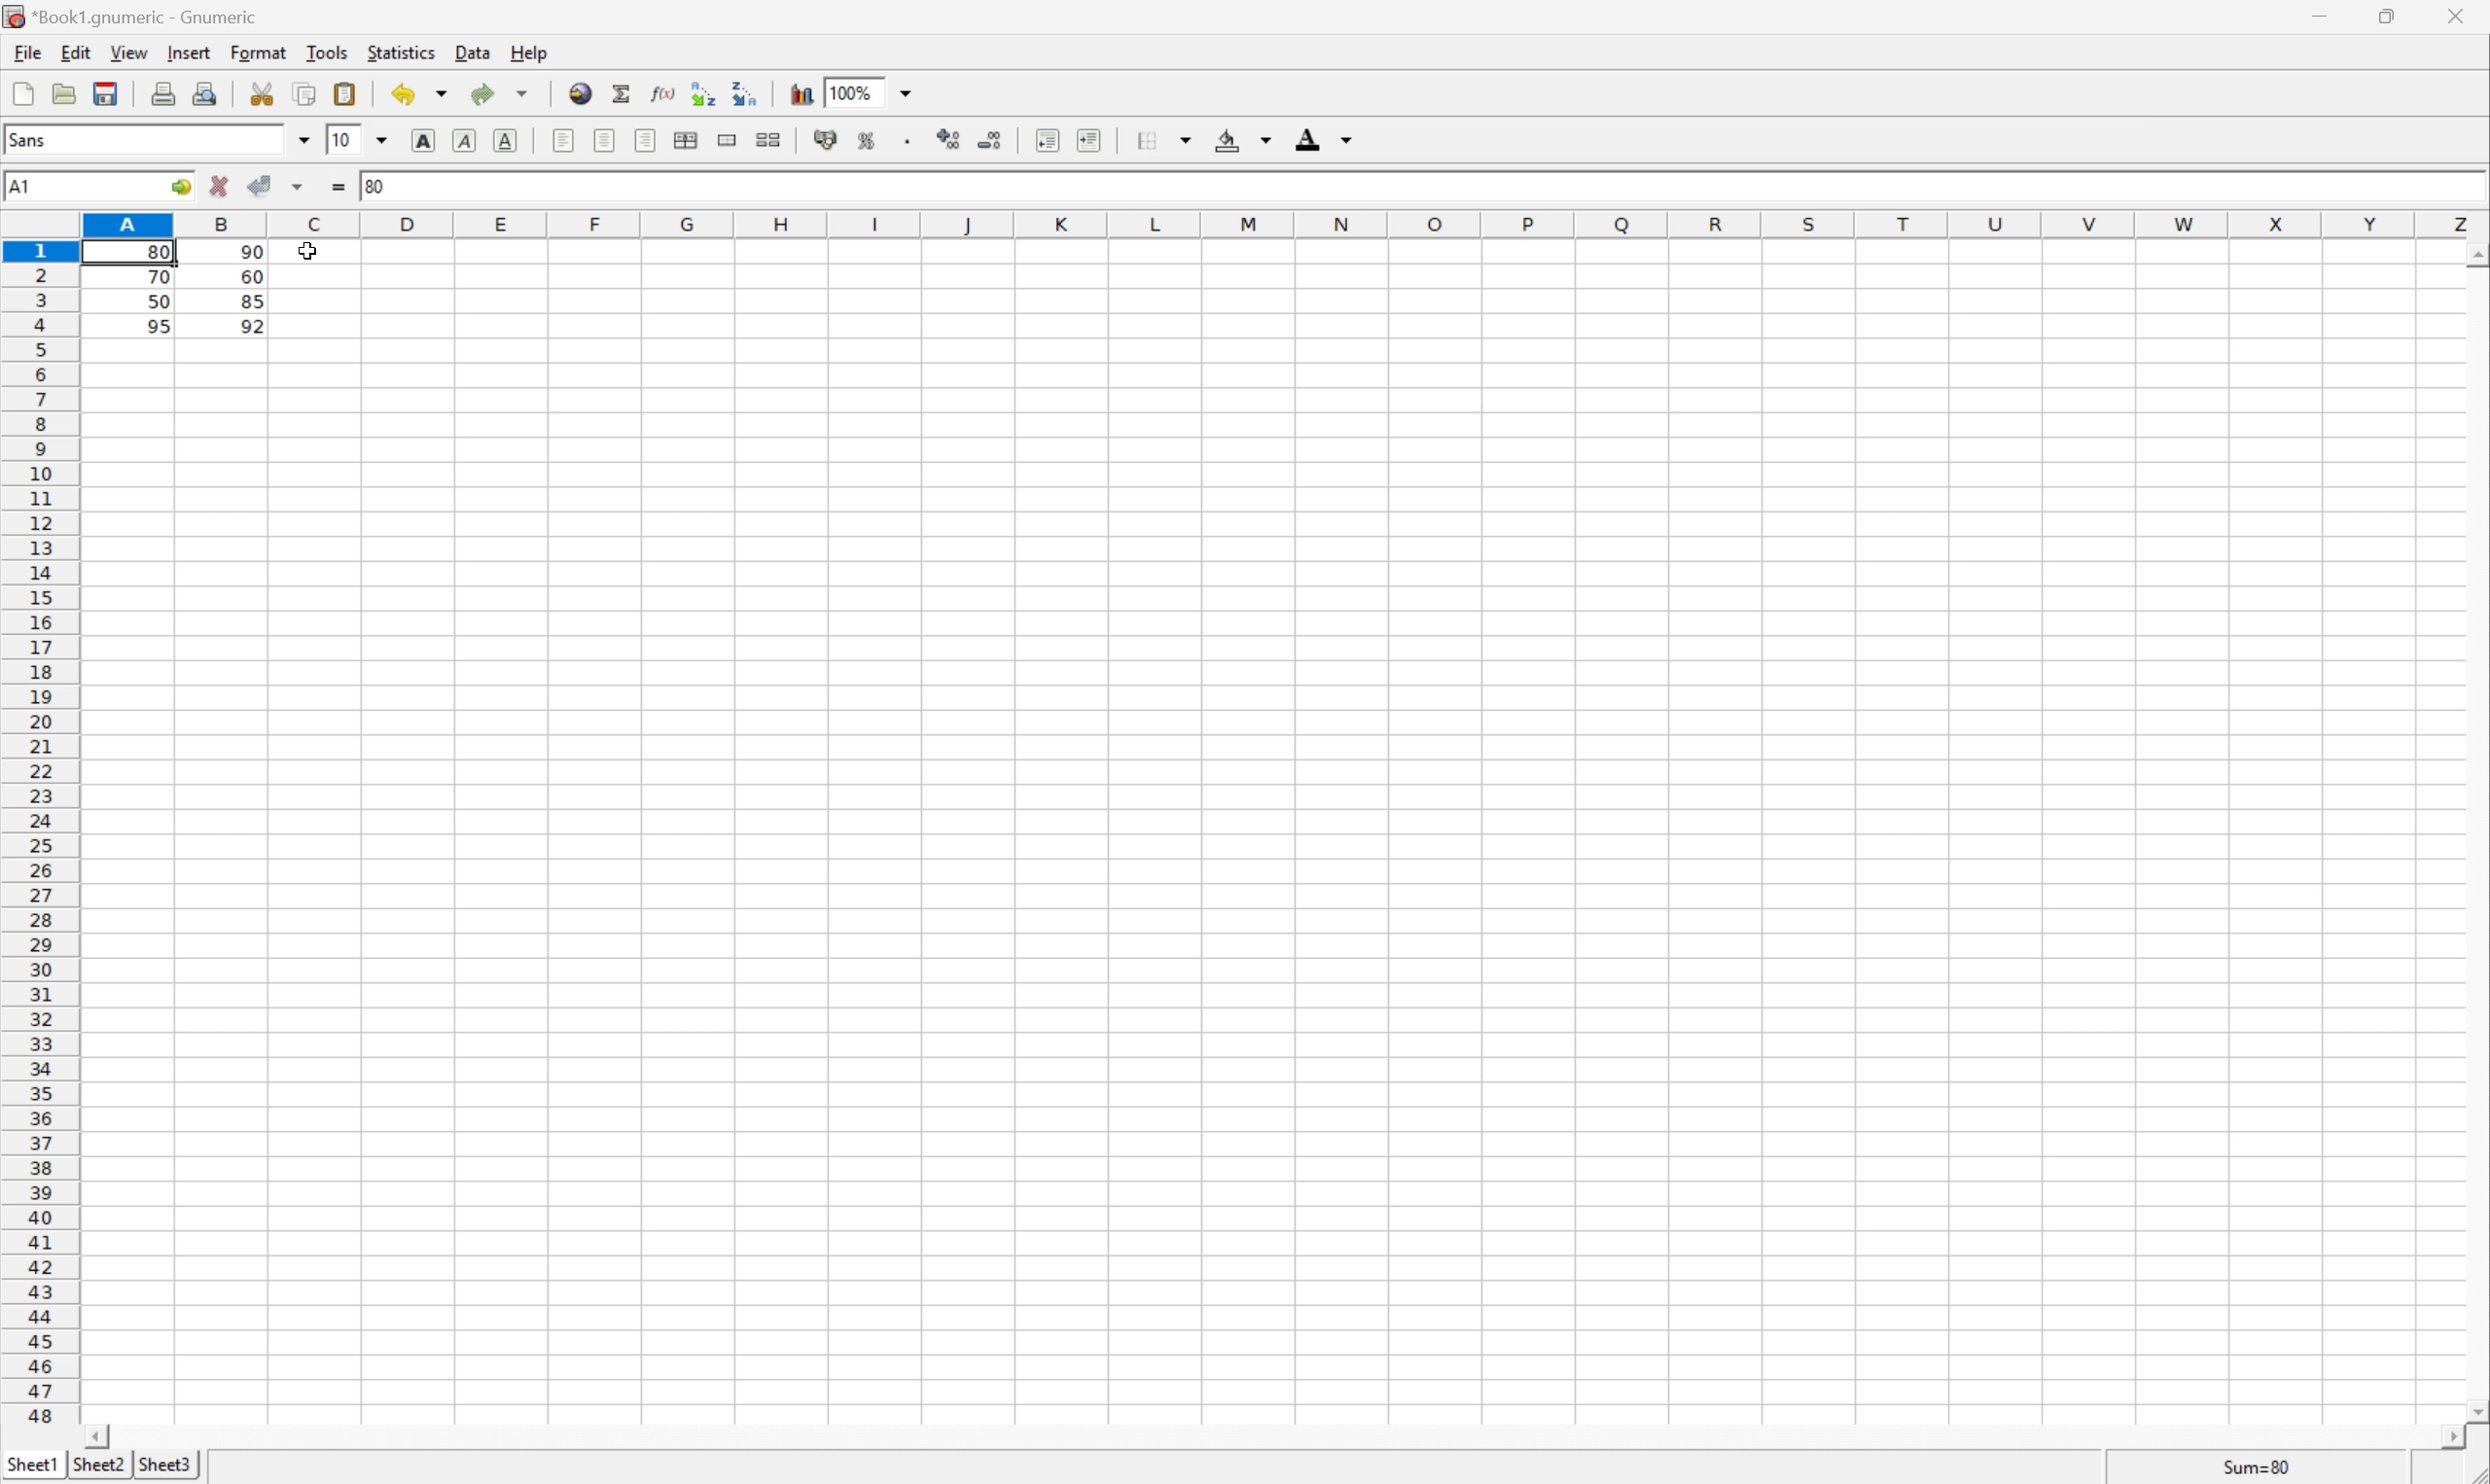  What do you see at coordinates (338, 187) in the screenshot?
I see `Enter formula` at bounding box center [338, 187].